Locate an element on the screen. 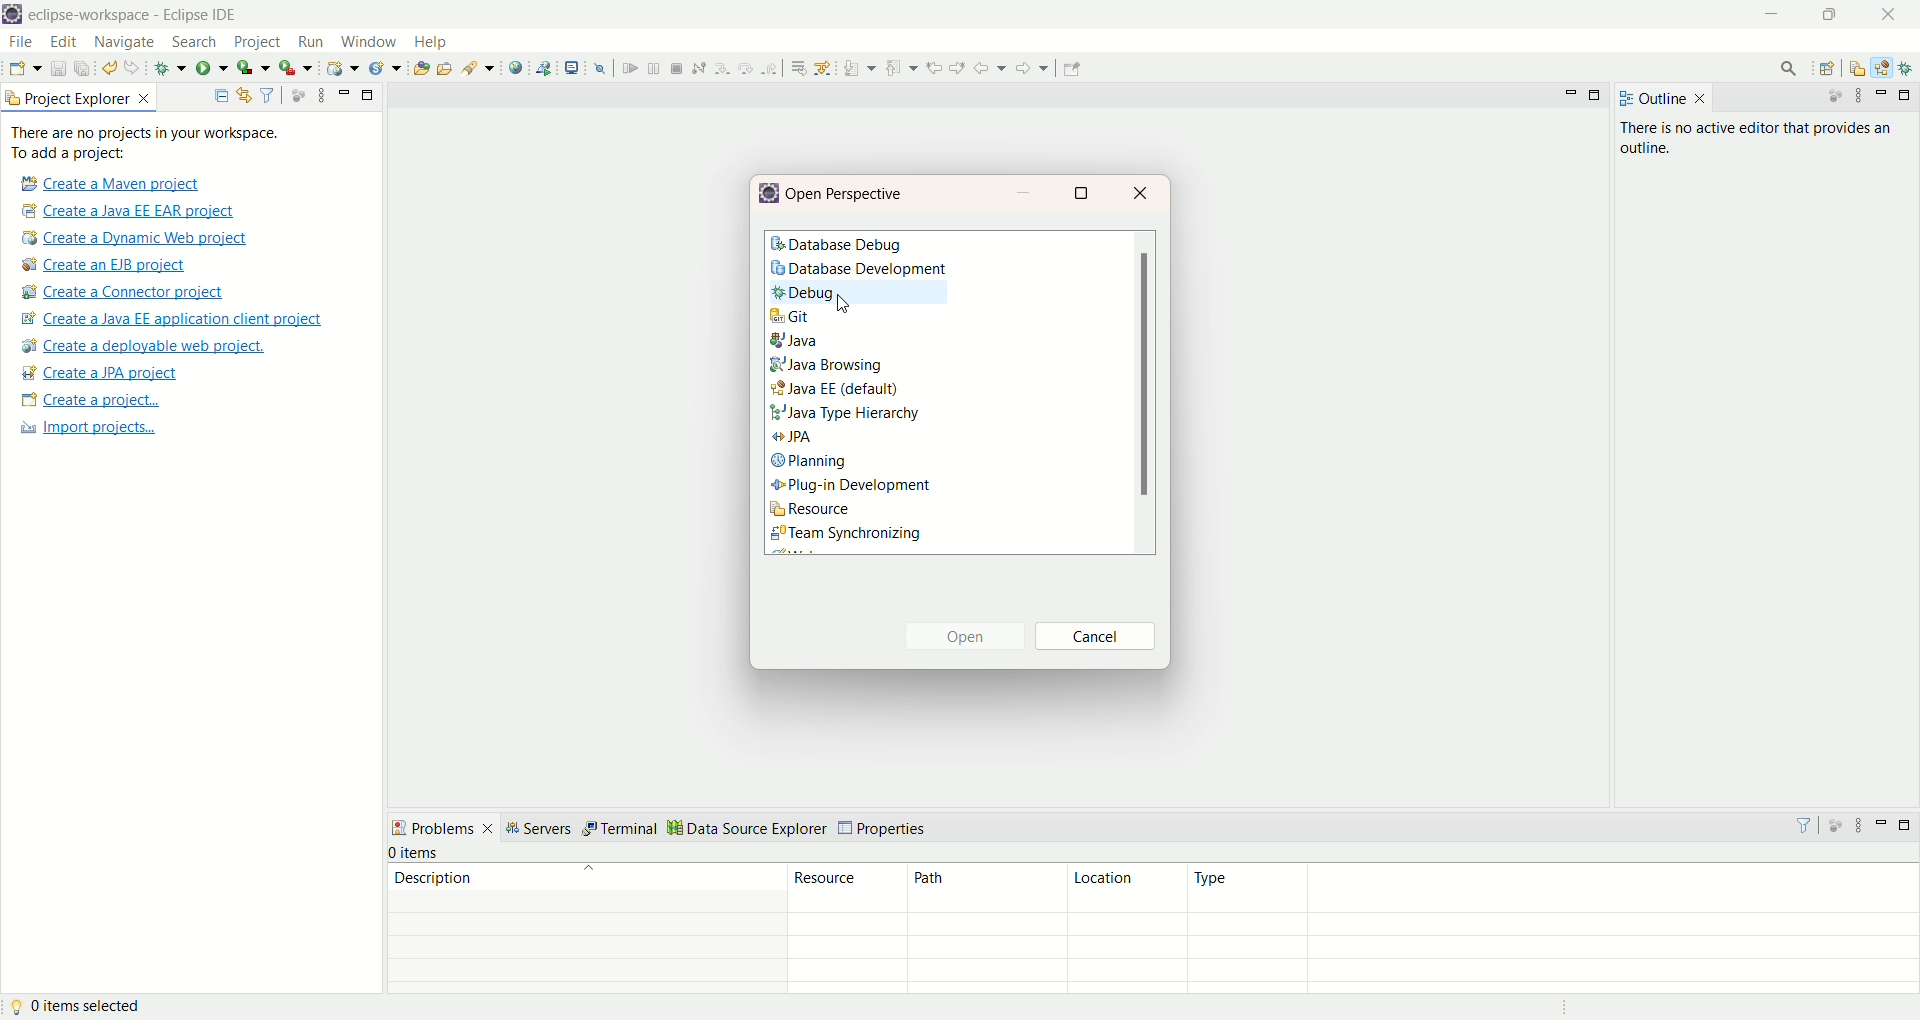 The height and width of the screenshot is (1020, 1920). collapse all is located at coordinates (219, 95).